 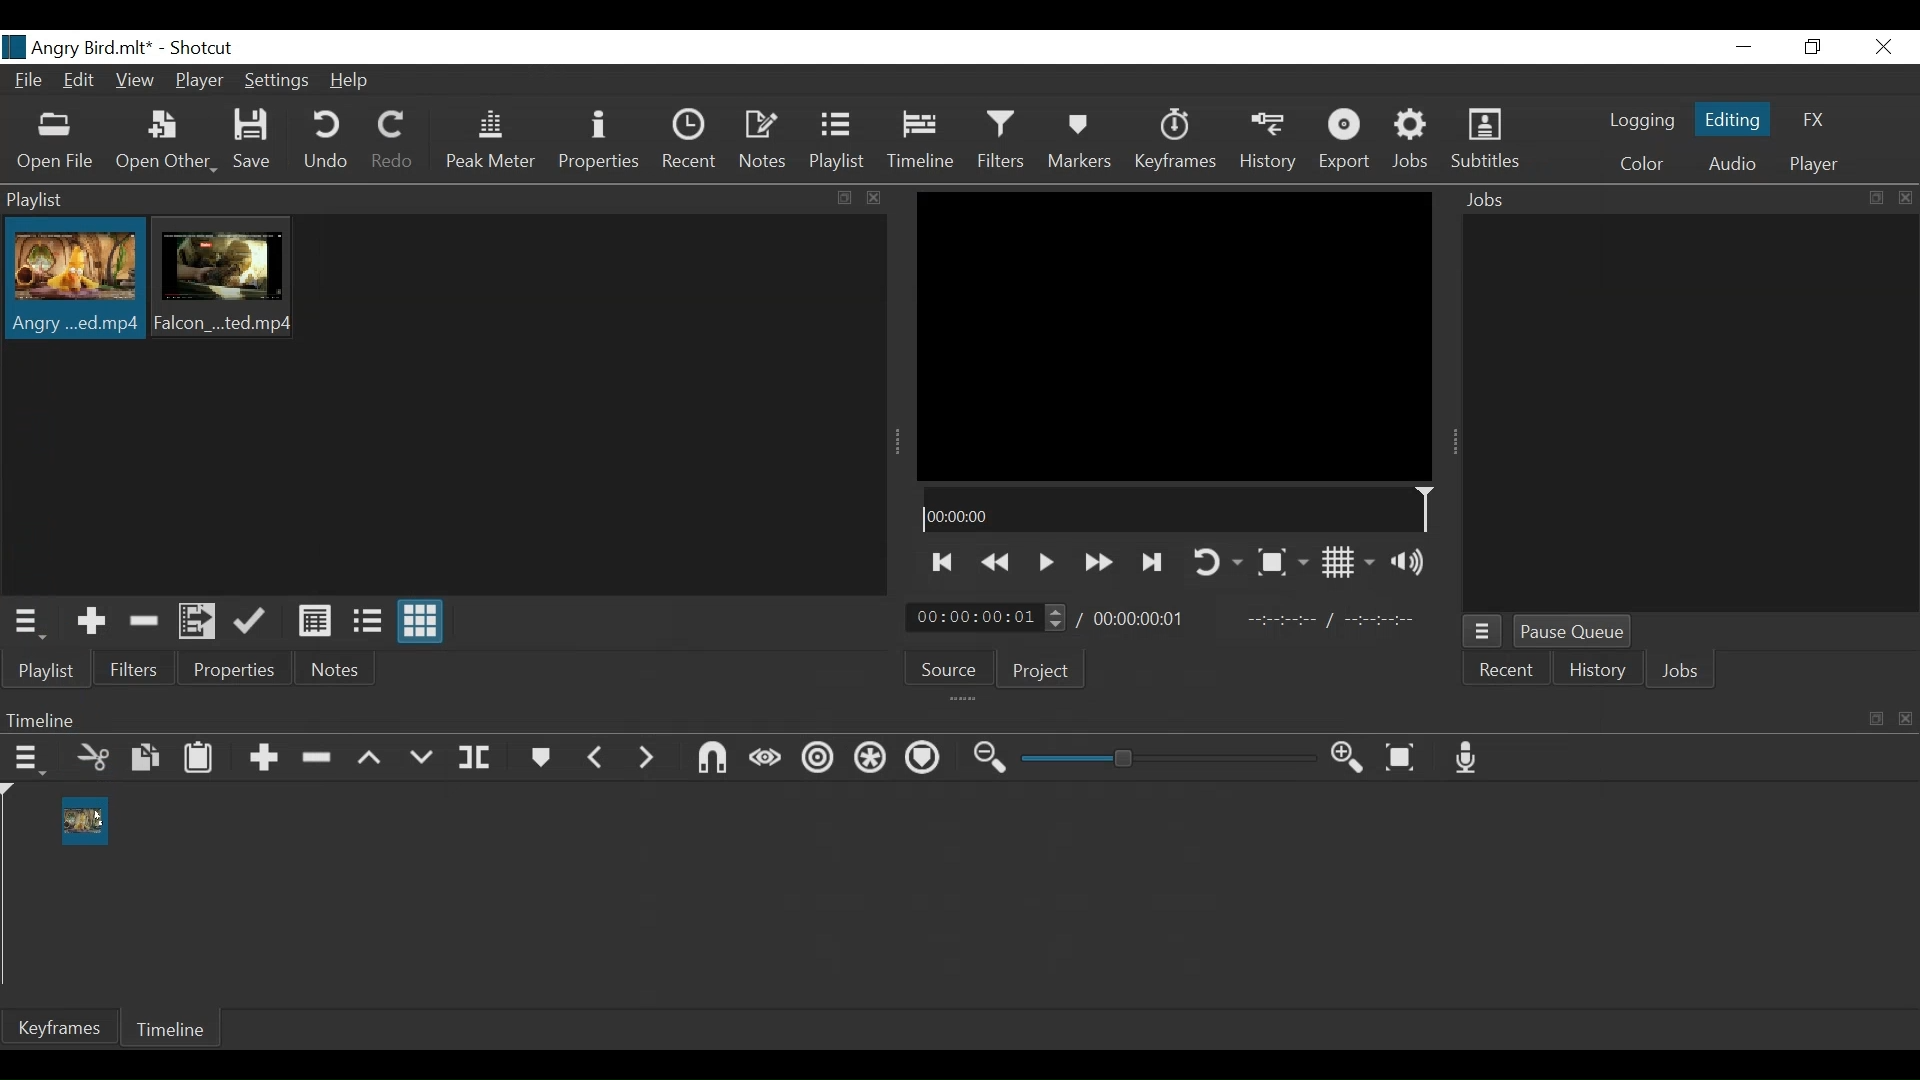 I want to click on Overwrite, so click(x=421, y=757).